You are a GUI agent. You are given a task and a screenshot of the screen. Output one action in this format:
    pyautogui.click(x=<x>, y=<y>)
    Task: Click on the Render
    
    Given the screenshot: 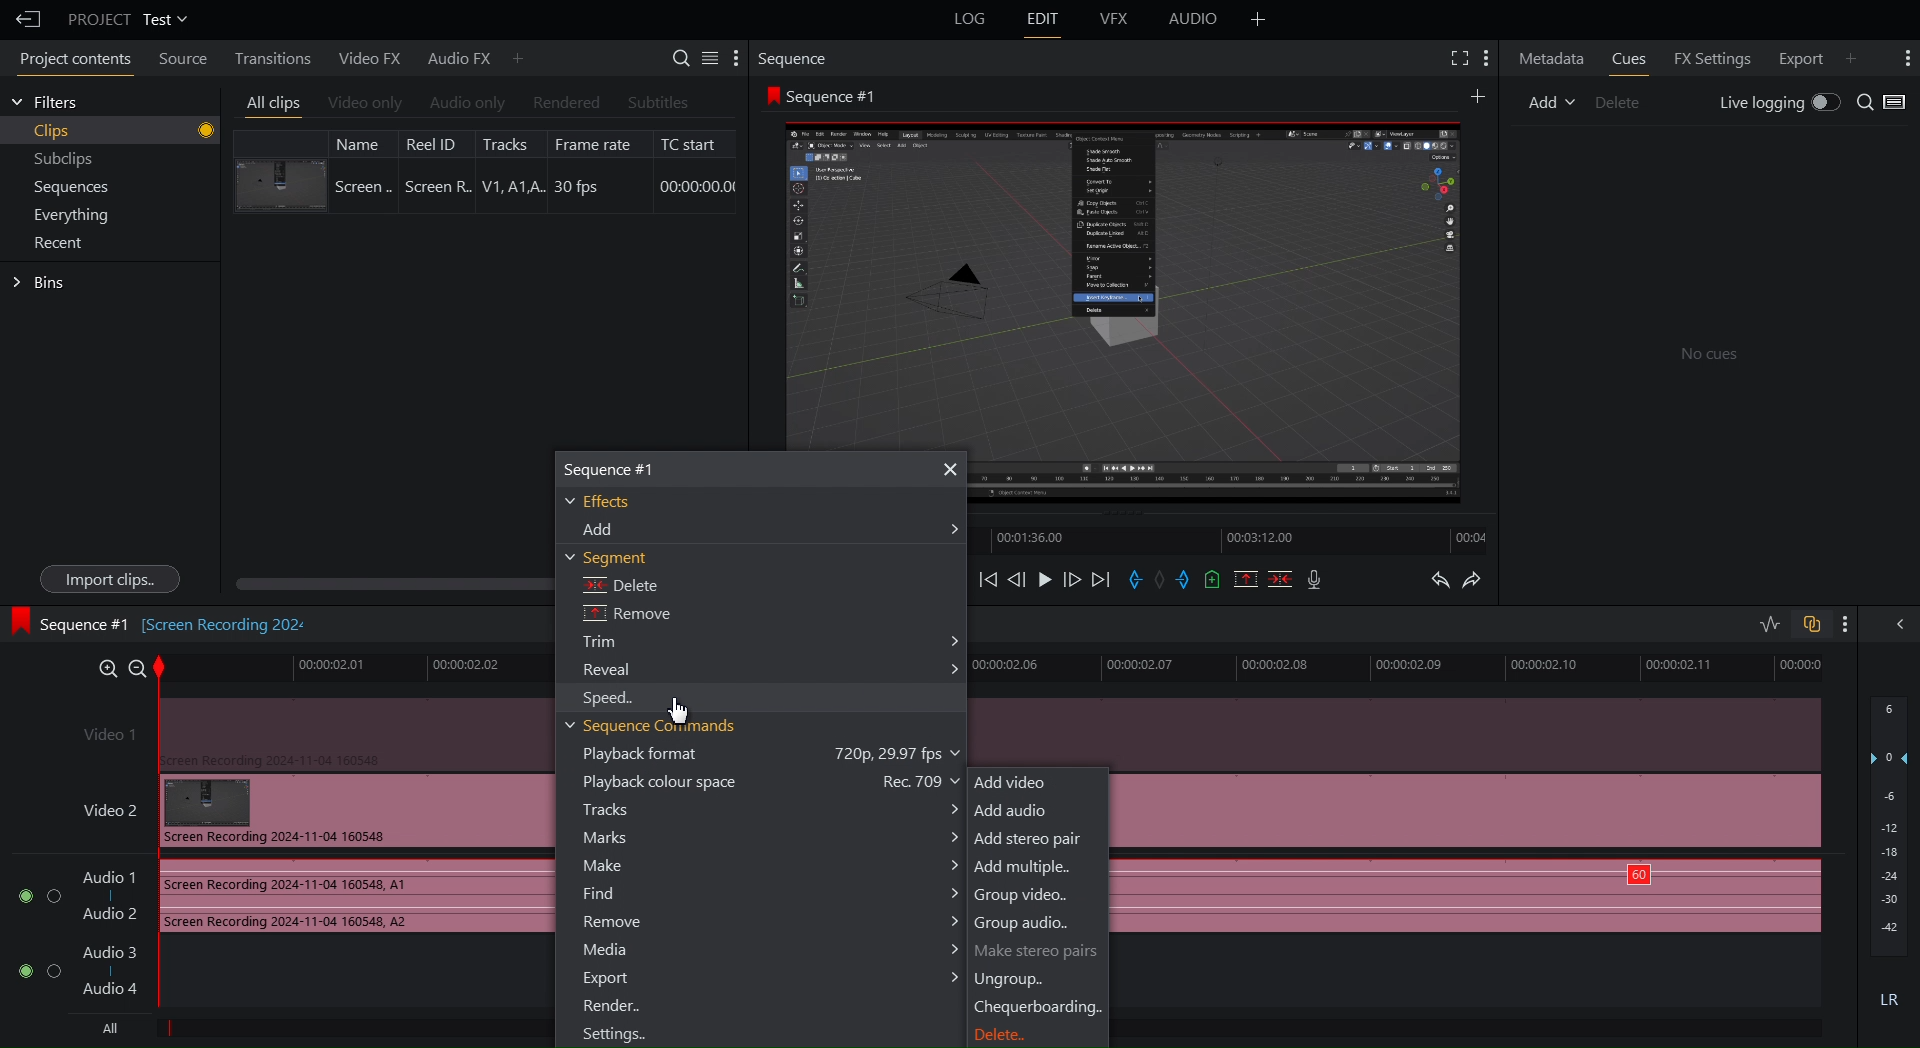 What is the action you would take?
    pyautogui.click(x=612, y=1006)
    